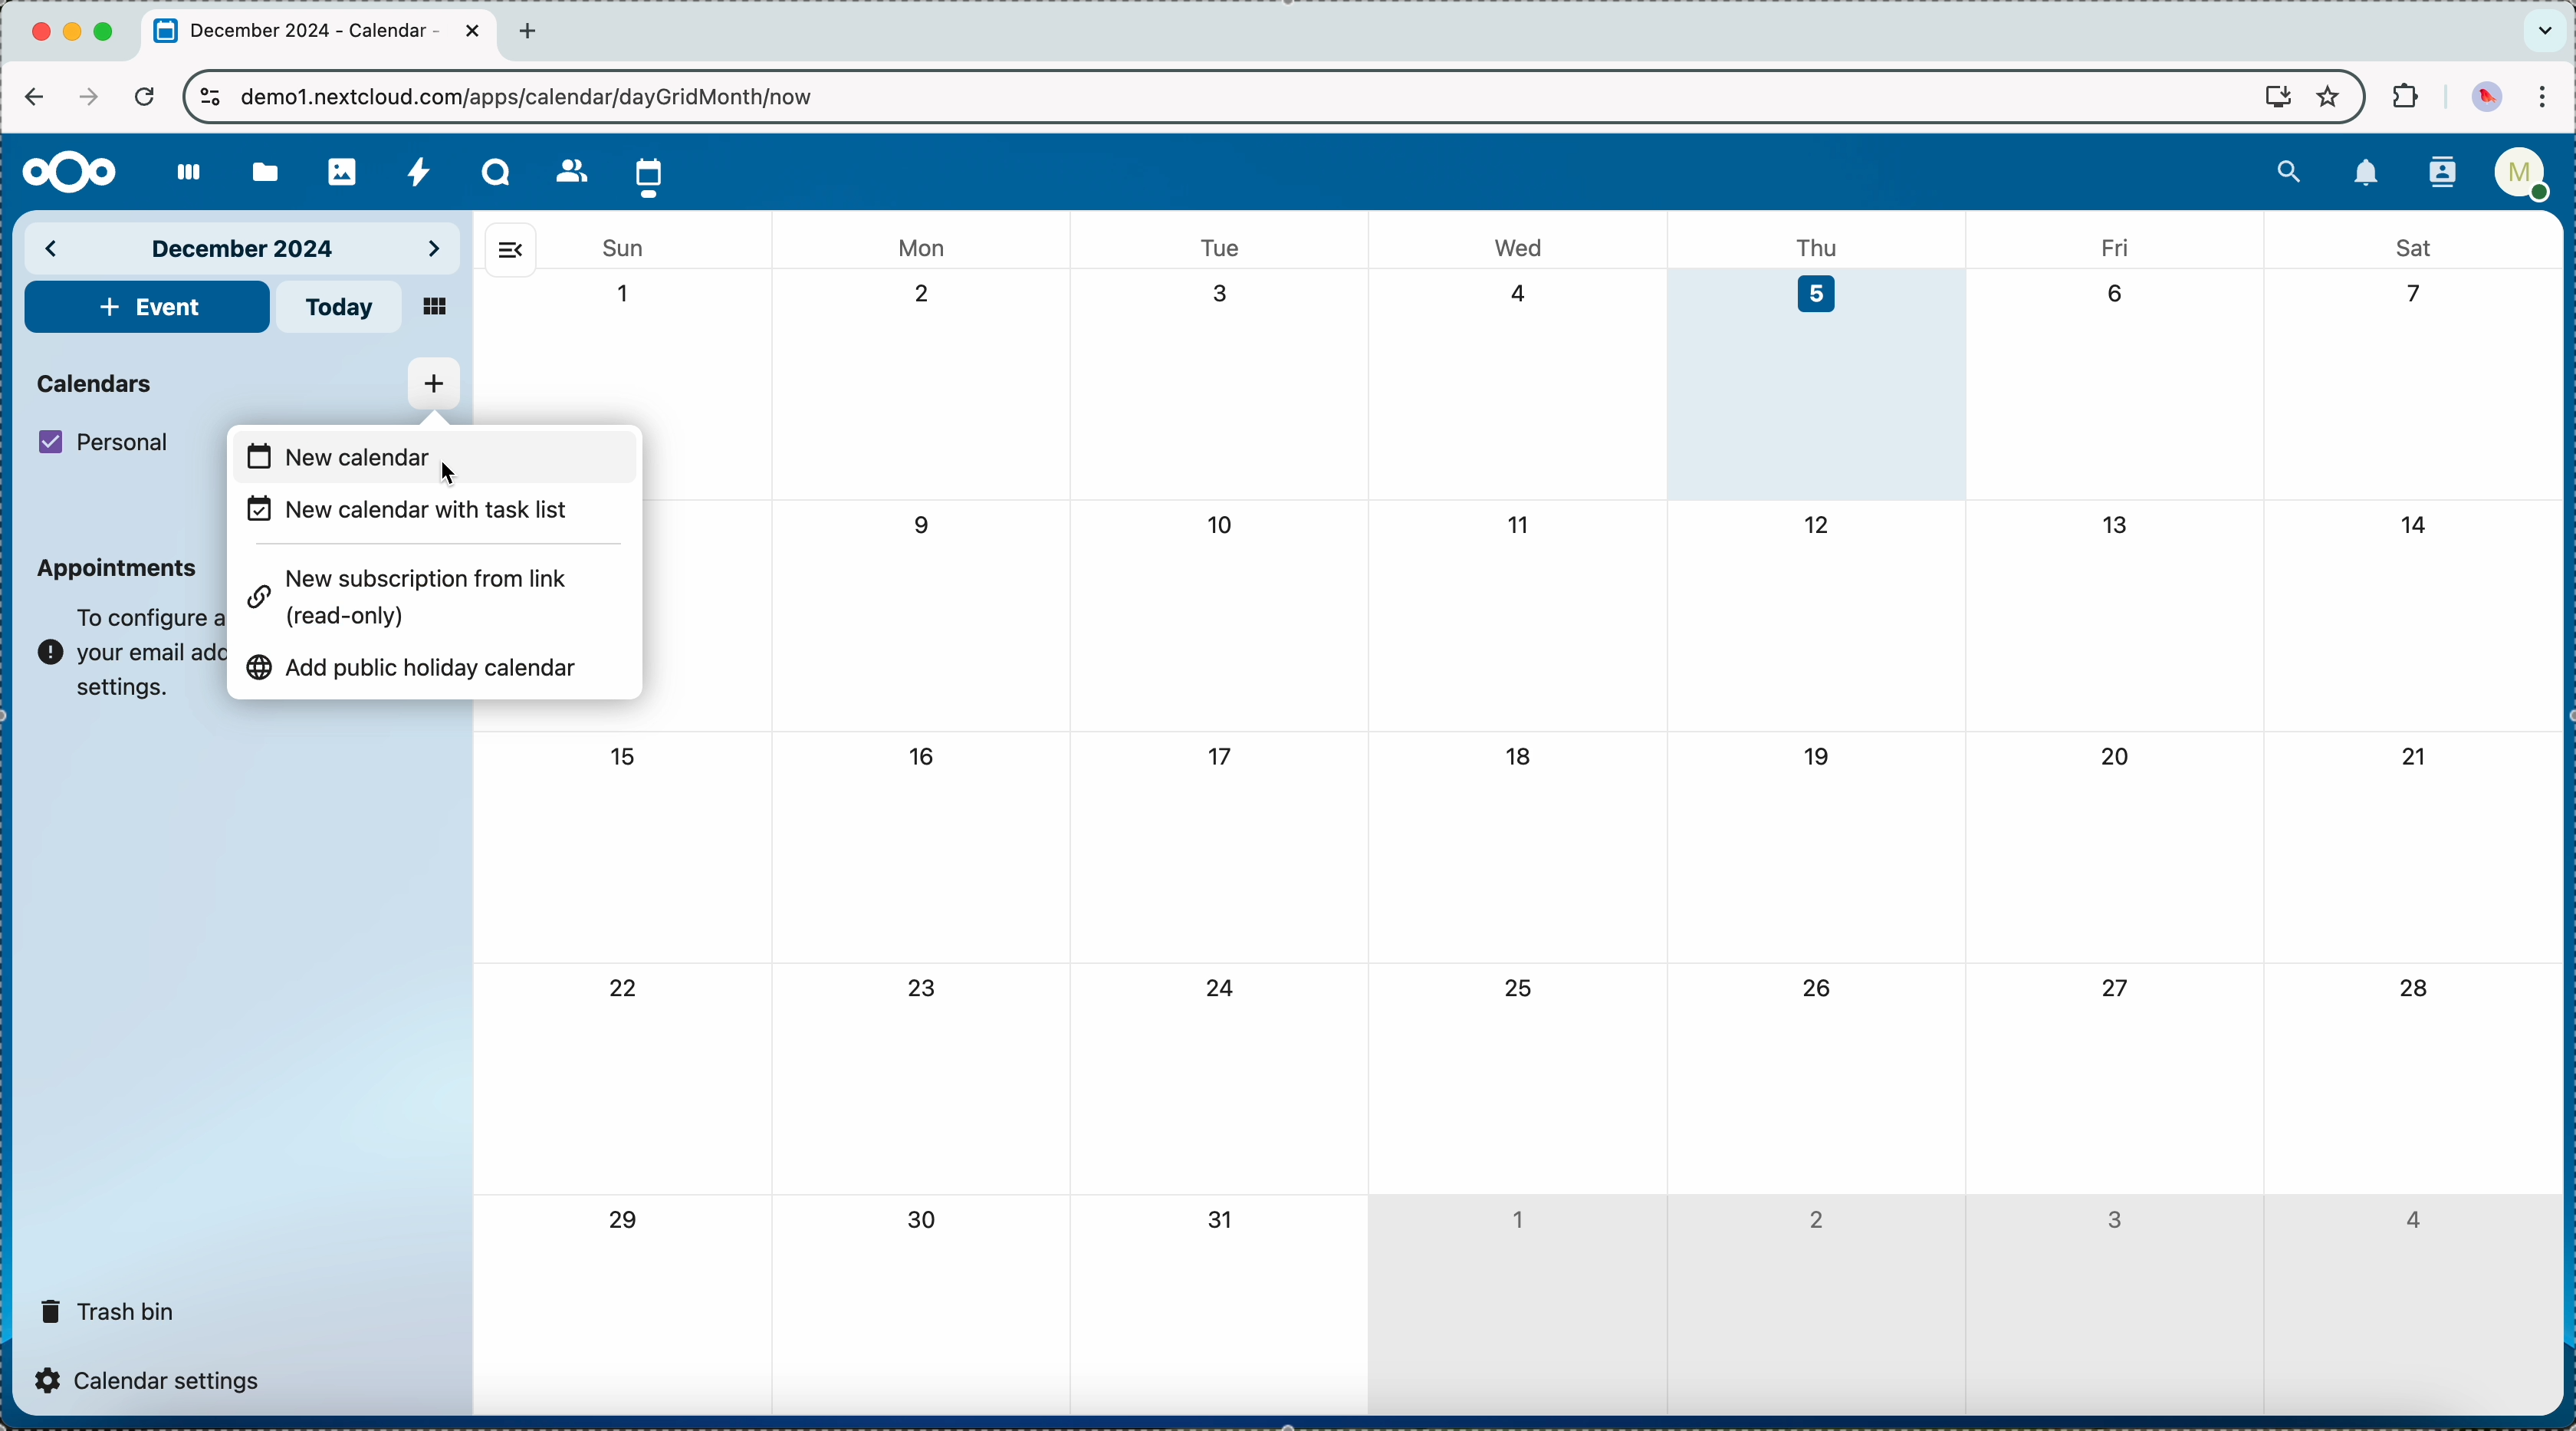 The width and height of the screenshot is (2576, 1431). I want to click on sun, so click(621, 248).